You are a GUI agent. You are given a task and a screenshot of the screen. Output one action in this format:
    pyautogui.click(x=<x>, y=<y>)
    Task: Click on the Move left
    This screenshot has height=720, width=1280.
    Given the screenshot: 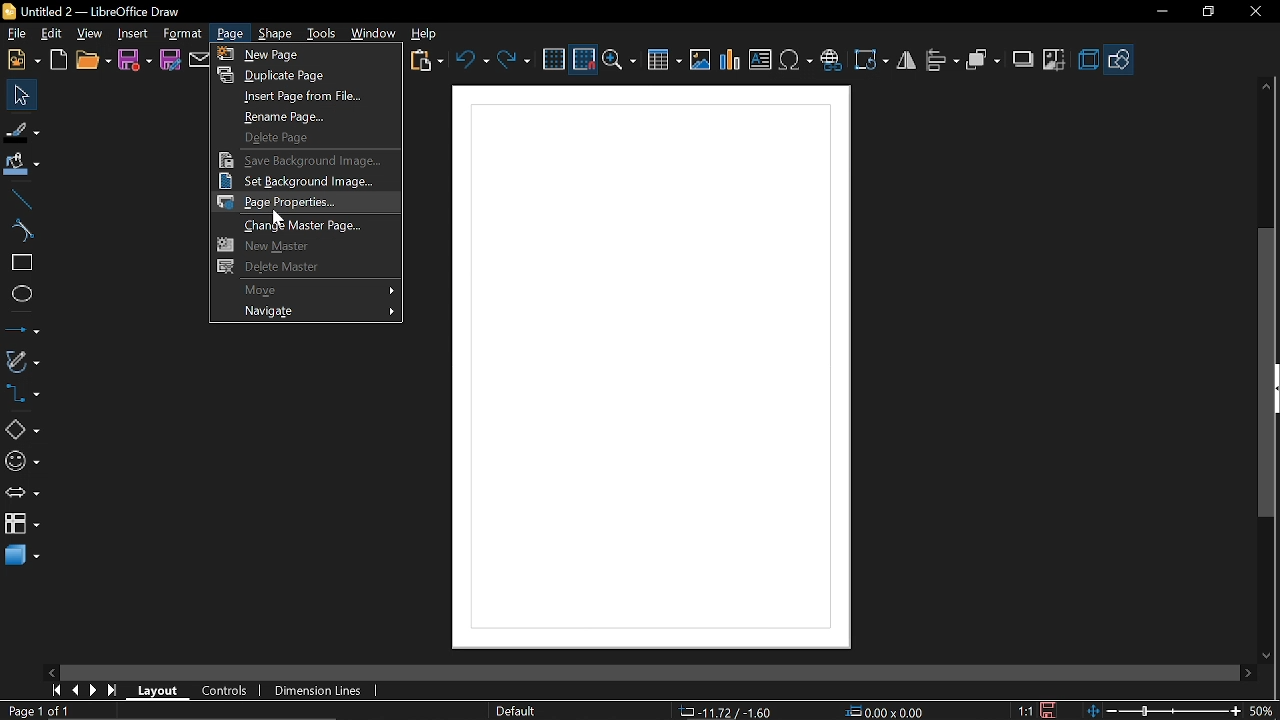 What is the action you would take?
    pyautogui.click(x=49, y=671)
    